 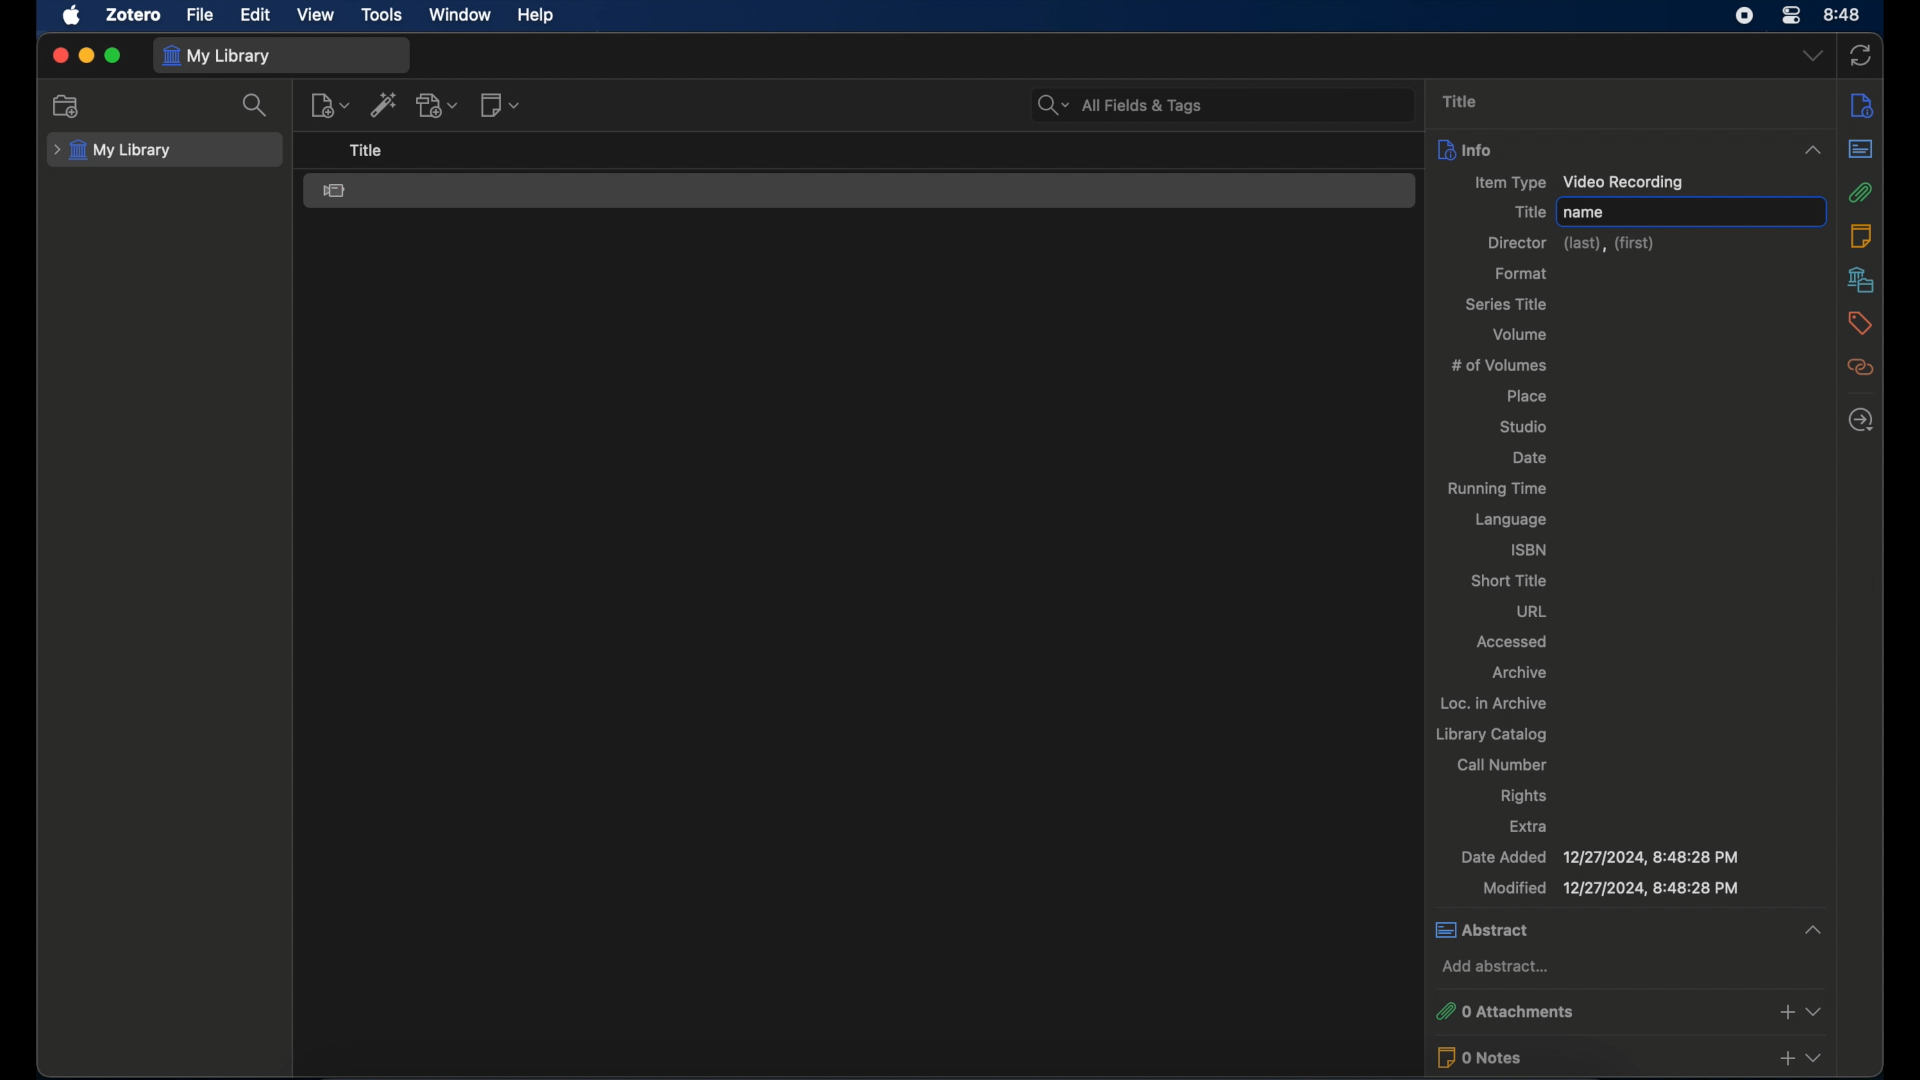 I want to click on notes, so click(x=1860, y=235).